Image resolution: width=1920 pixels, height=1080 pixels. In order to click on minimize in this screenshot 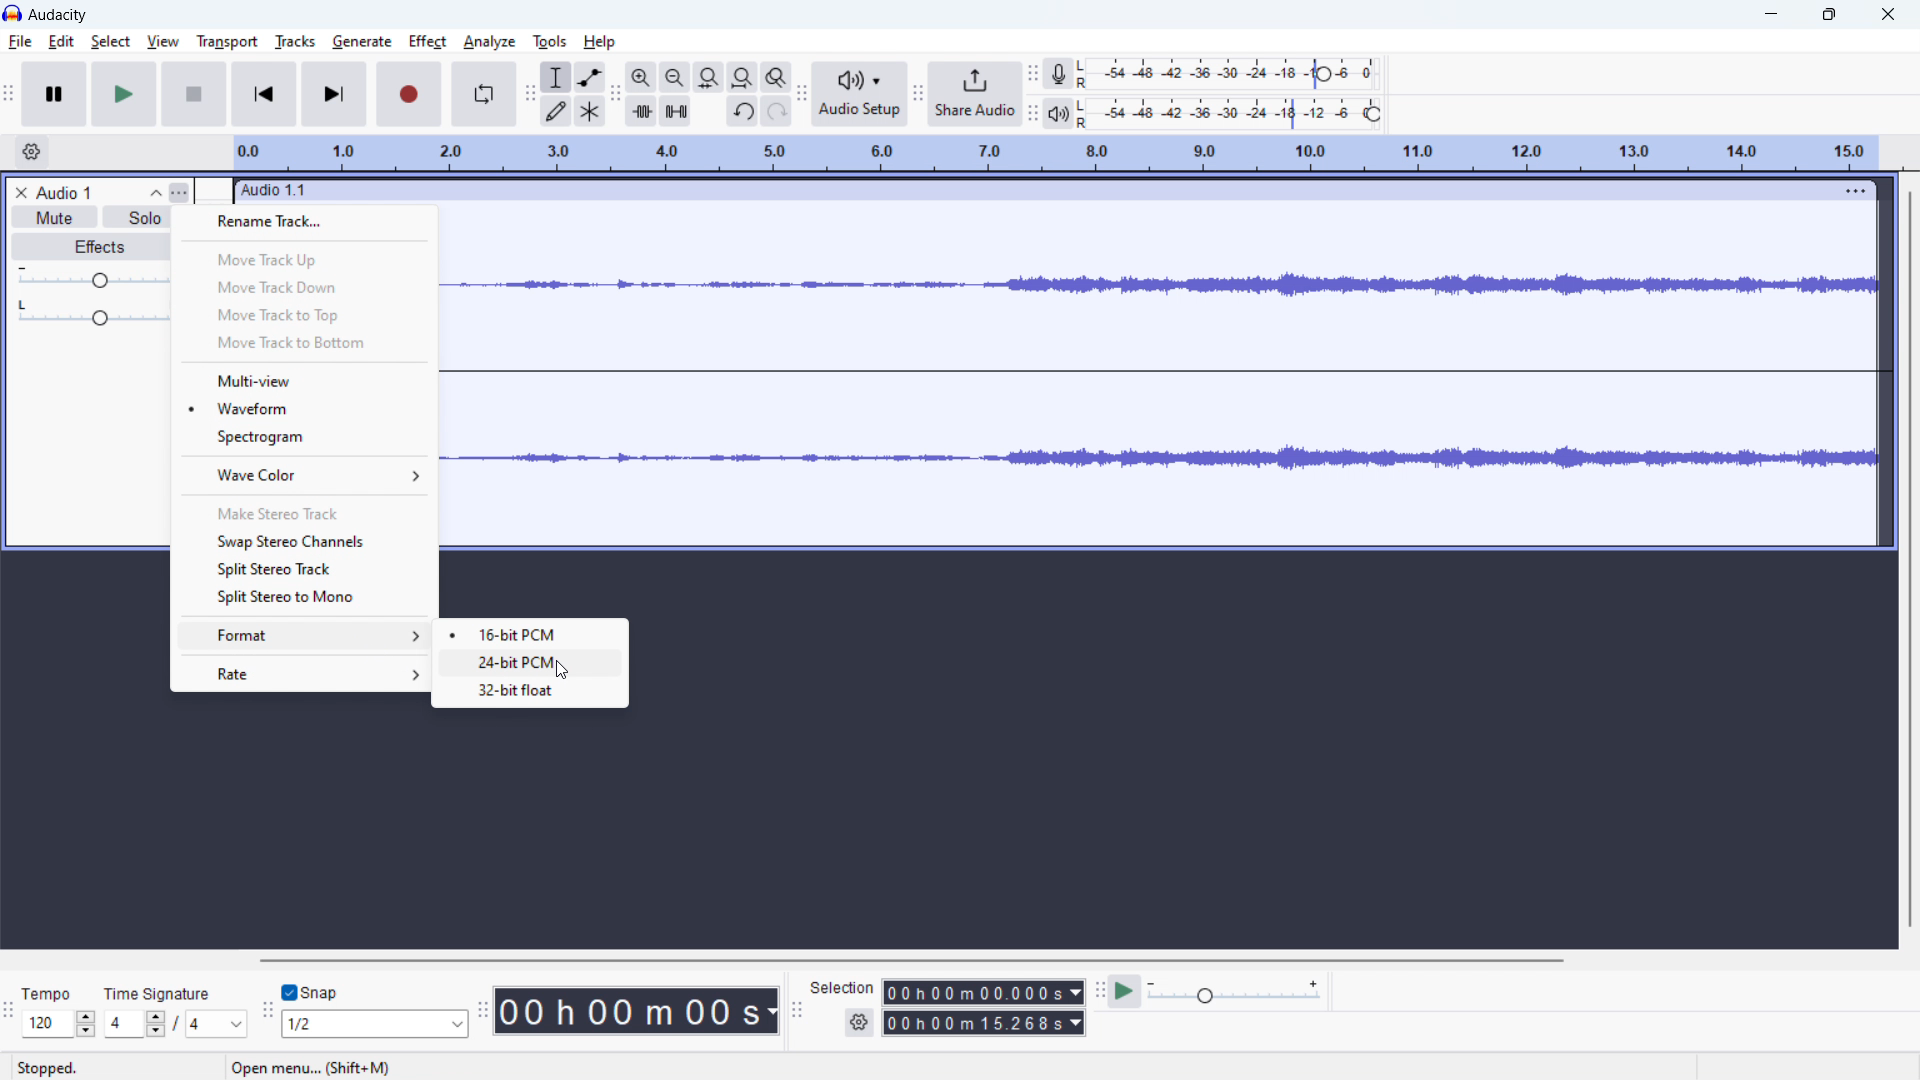, I will do `click(1770, 14)`.